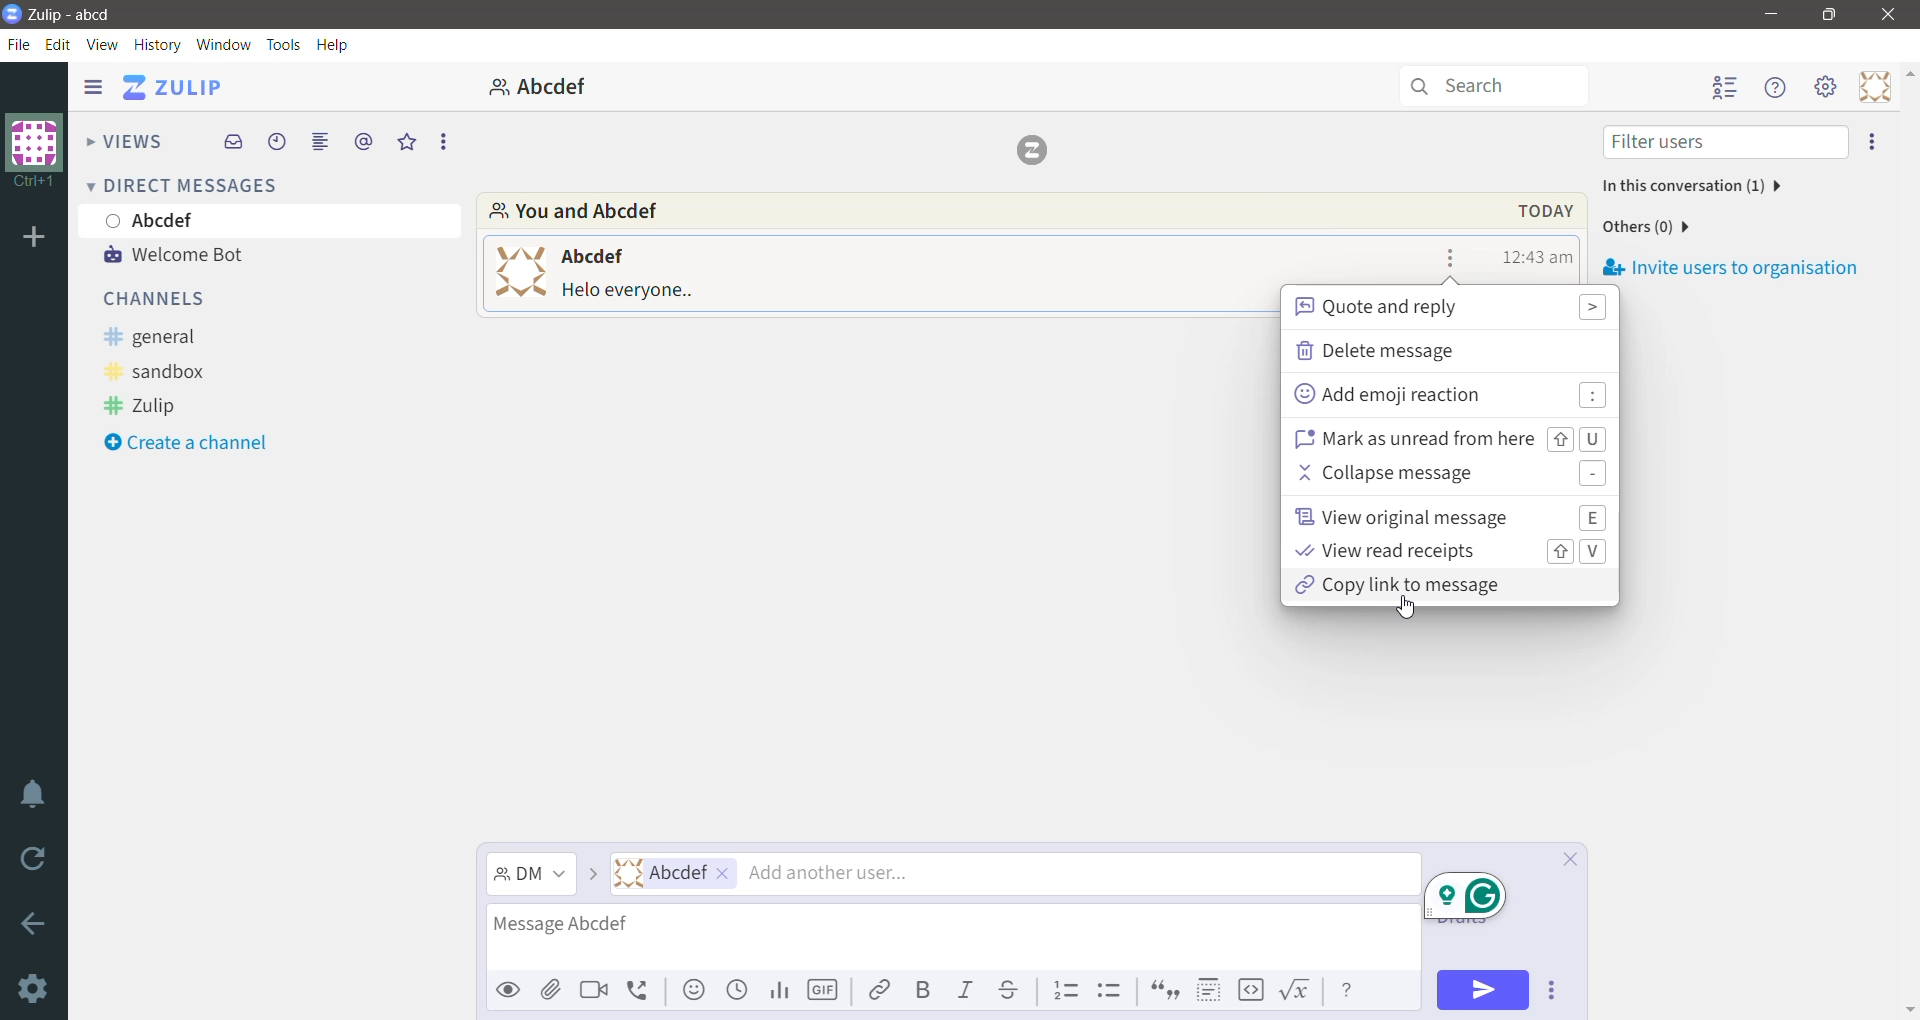  What do you see at coordinates (12, 16) in the screenshot?
I see `Application Logo` at bounding box center [12, 16].